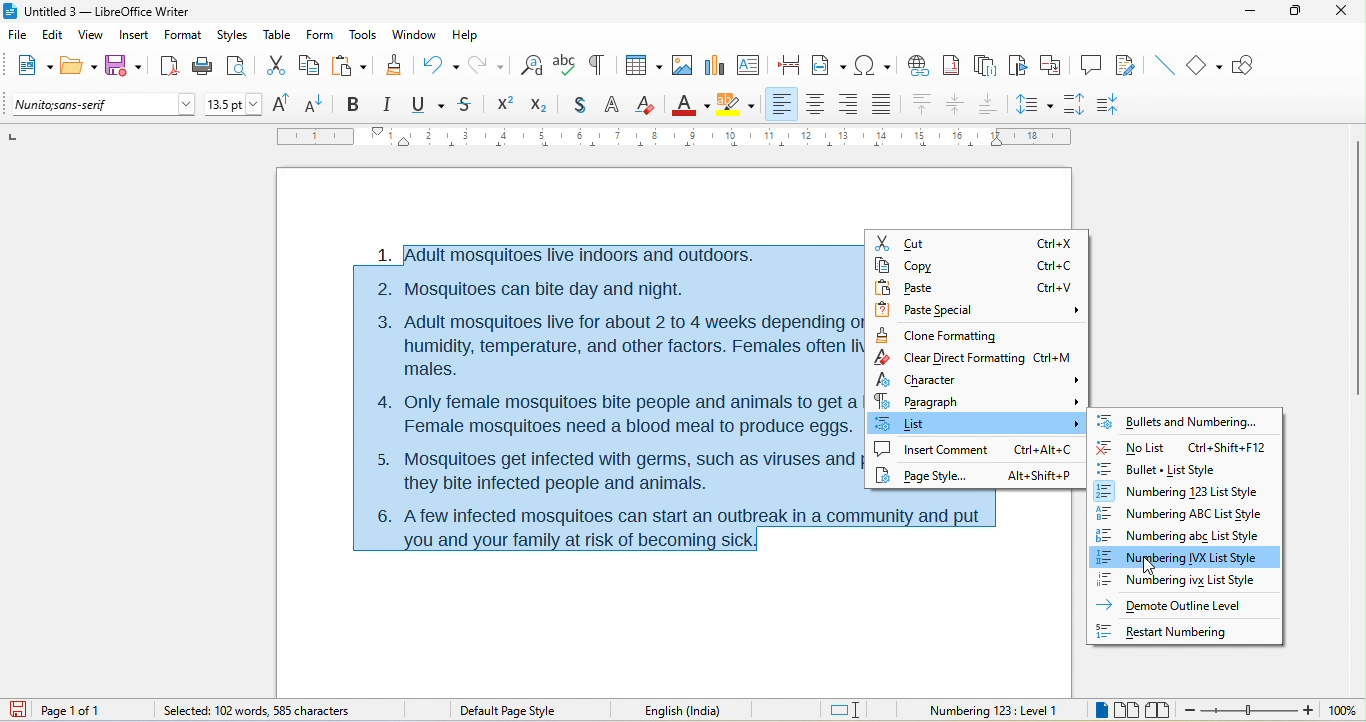  I want to click on vertical scroll bar, so click(1357, 266).